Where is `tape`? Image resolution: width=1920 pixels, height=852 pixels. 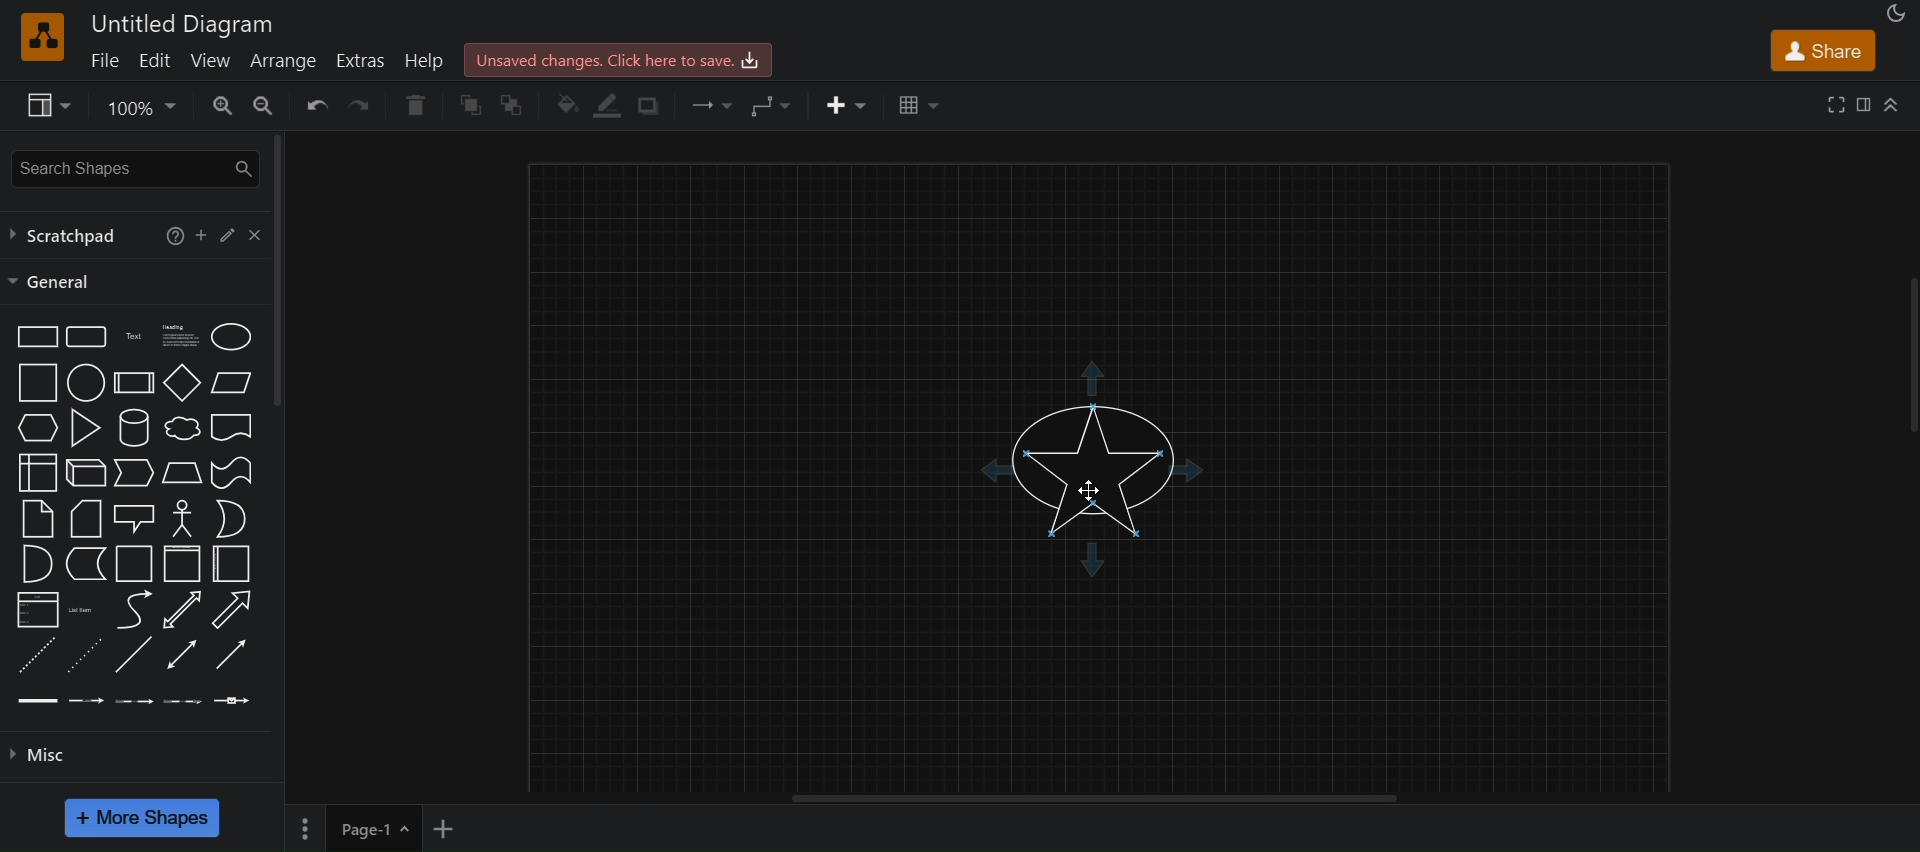 tape is located at coordinates (231, 472).